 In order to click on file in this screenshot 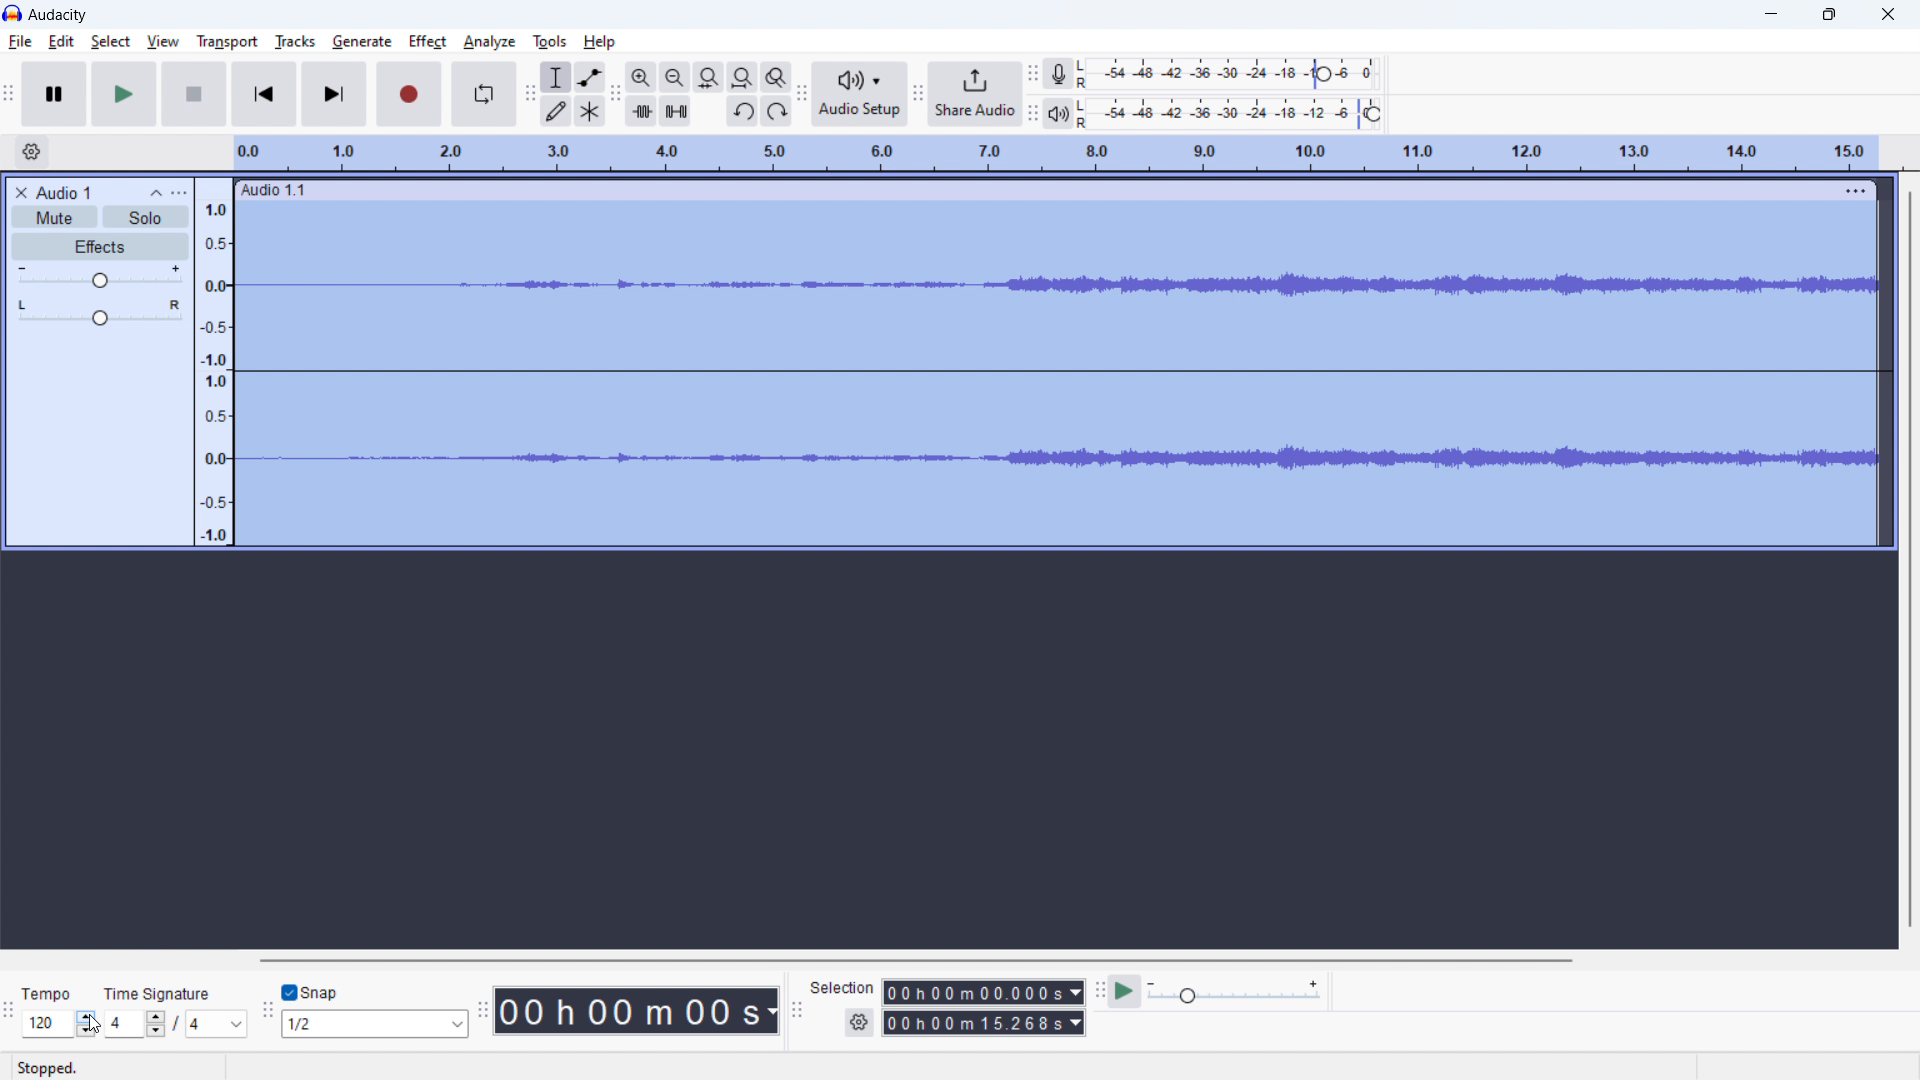, I will do `click(19, 43)`.